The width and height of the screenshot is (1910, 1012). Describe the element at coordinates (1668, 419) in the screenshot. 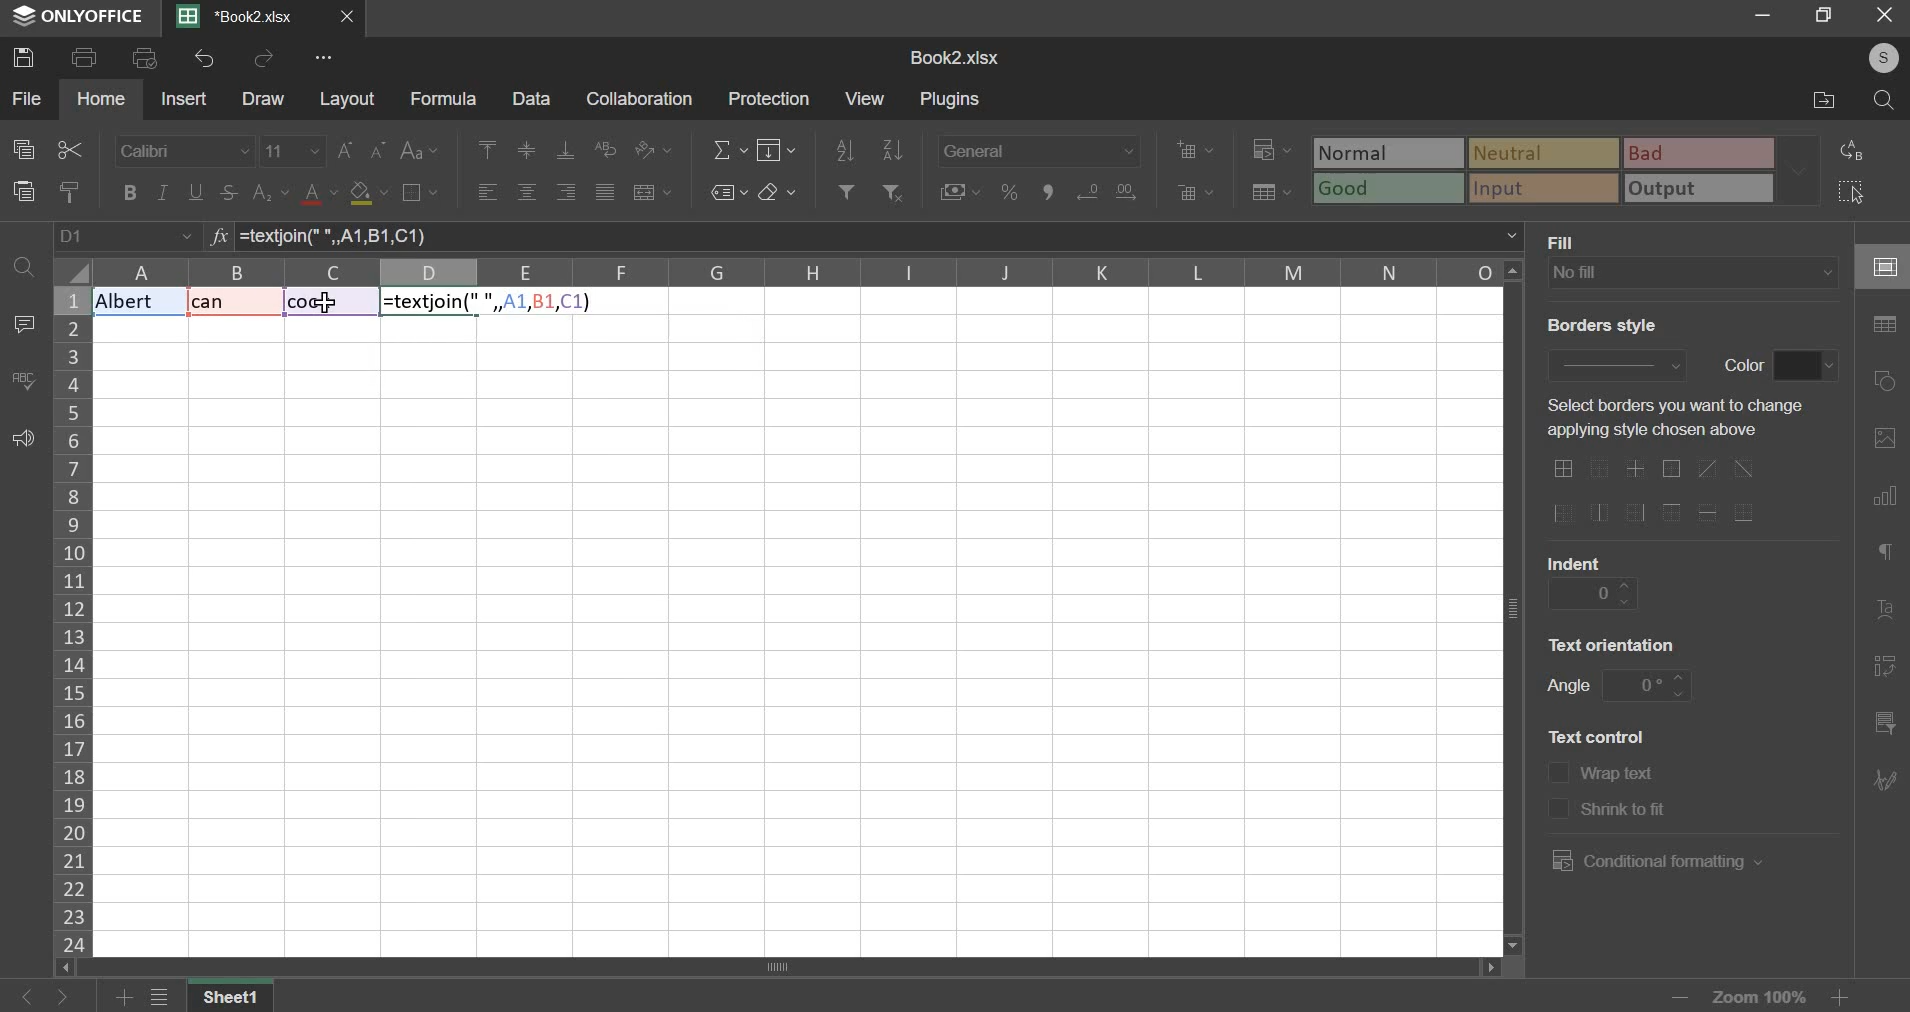

I see `text` at that location.